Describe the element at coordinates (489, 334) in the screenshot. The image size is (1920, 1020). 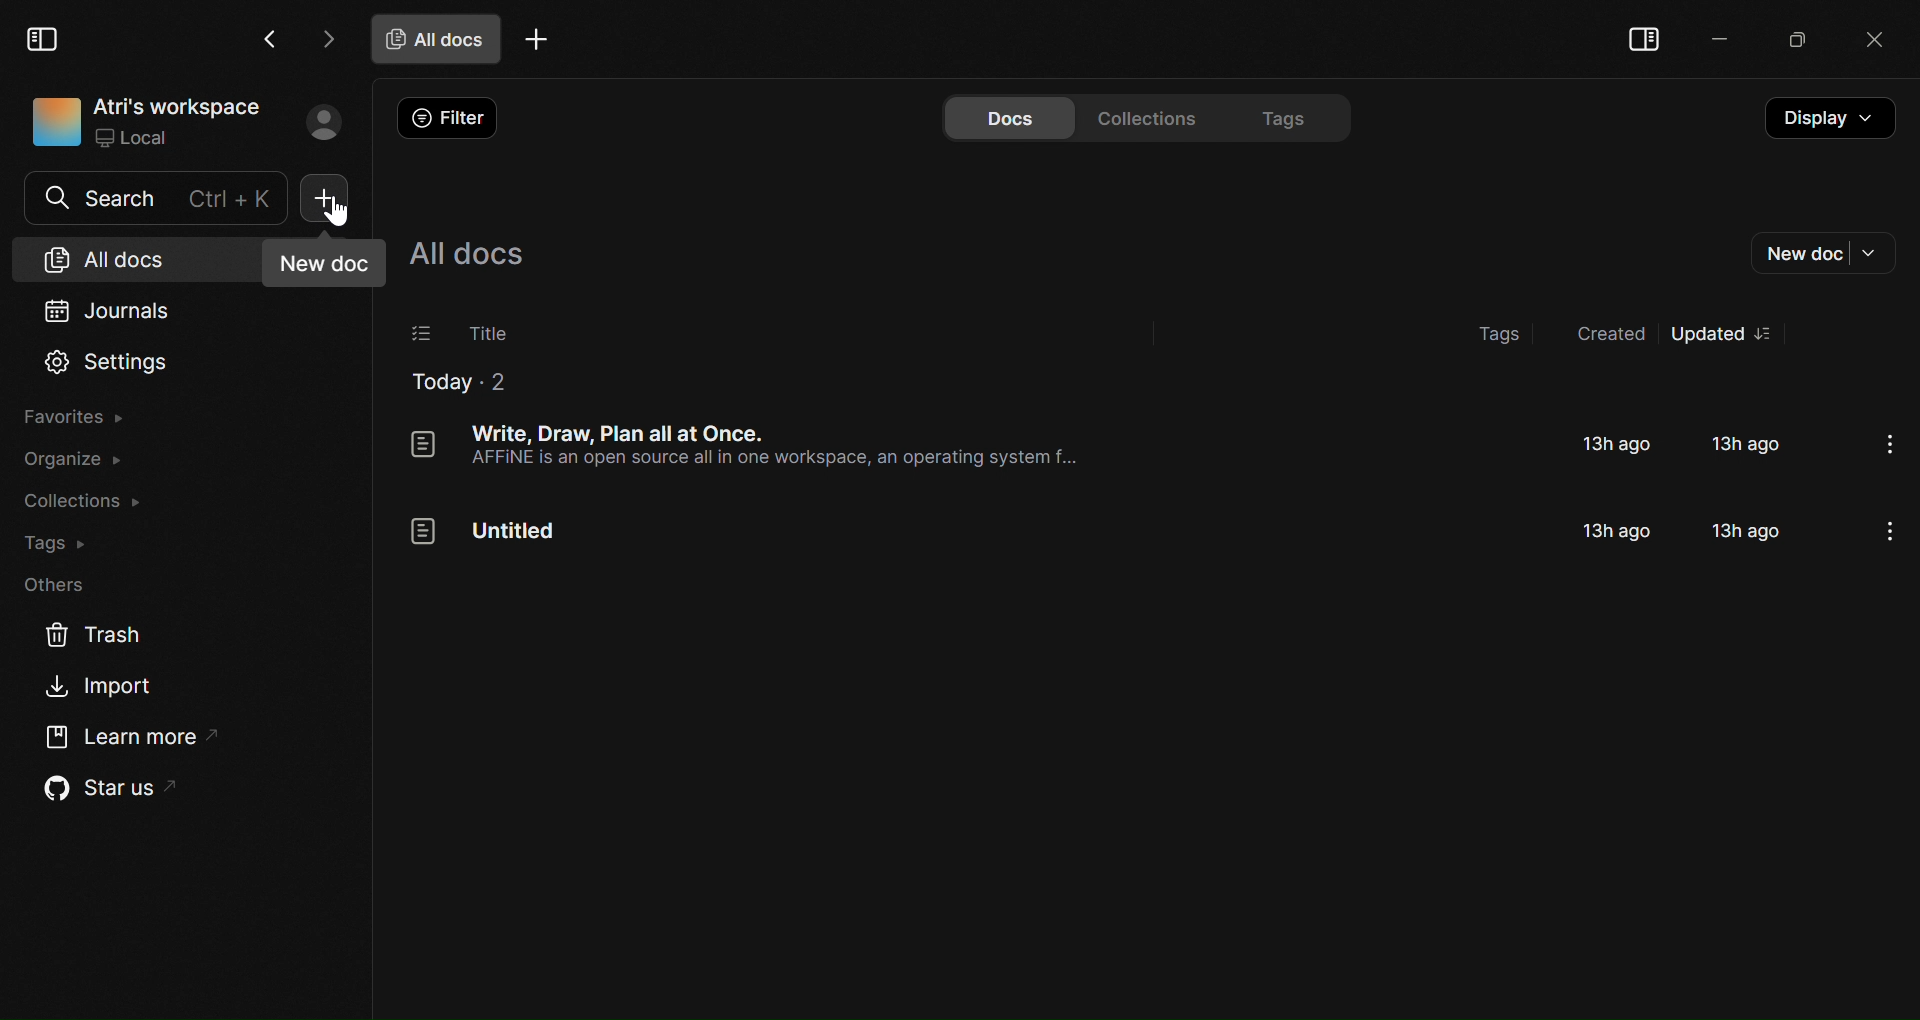
I see `Title` at that location.